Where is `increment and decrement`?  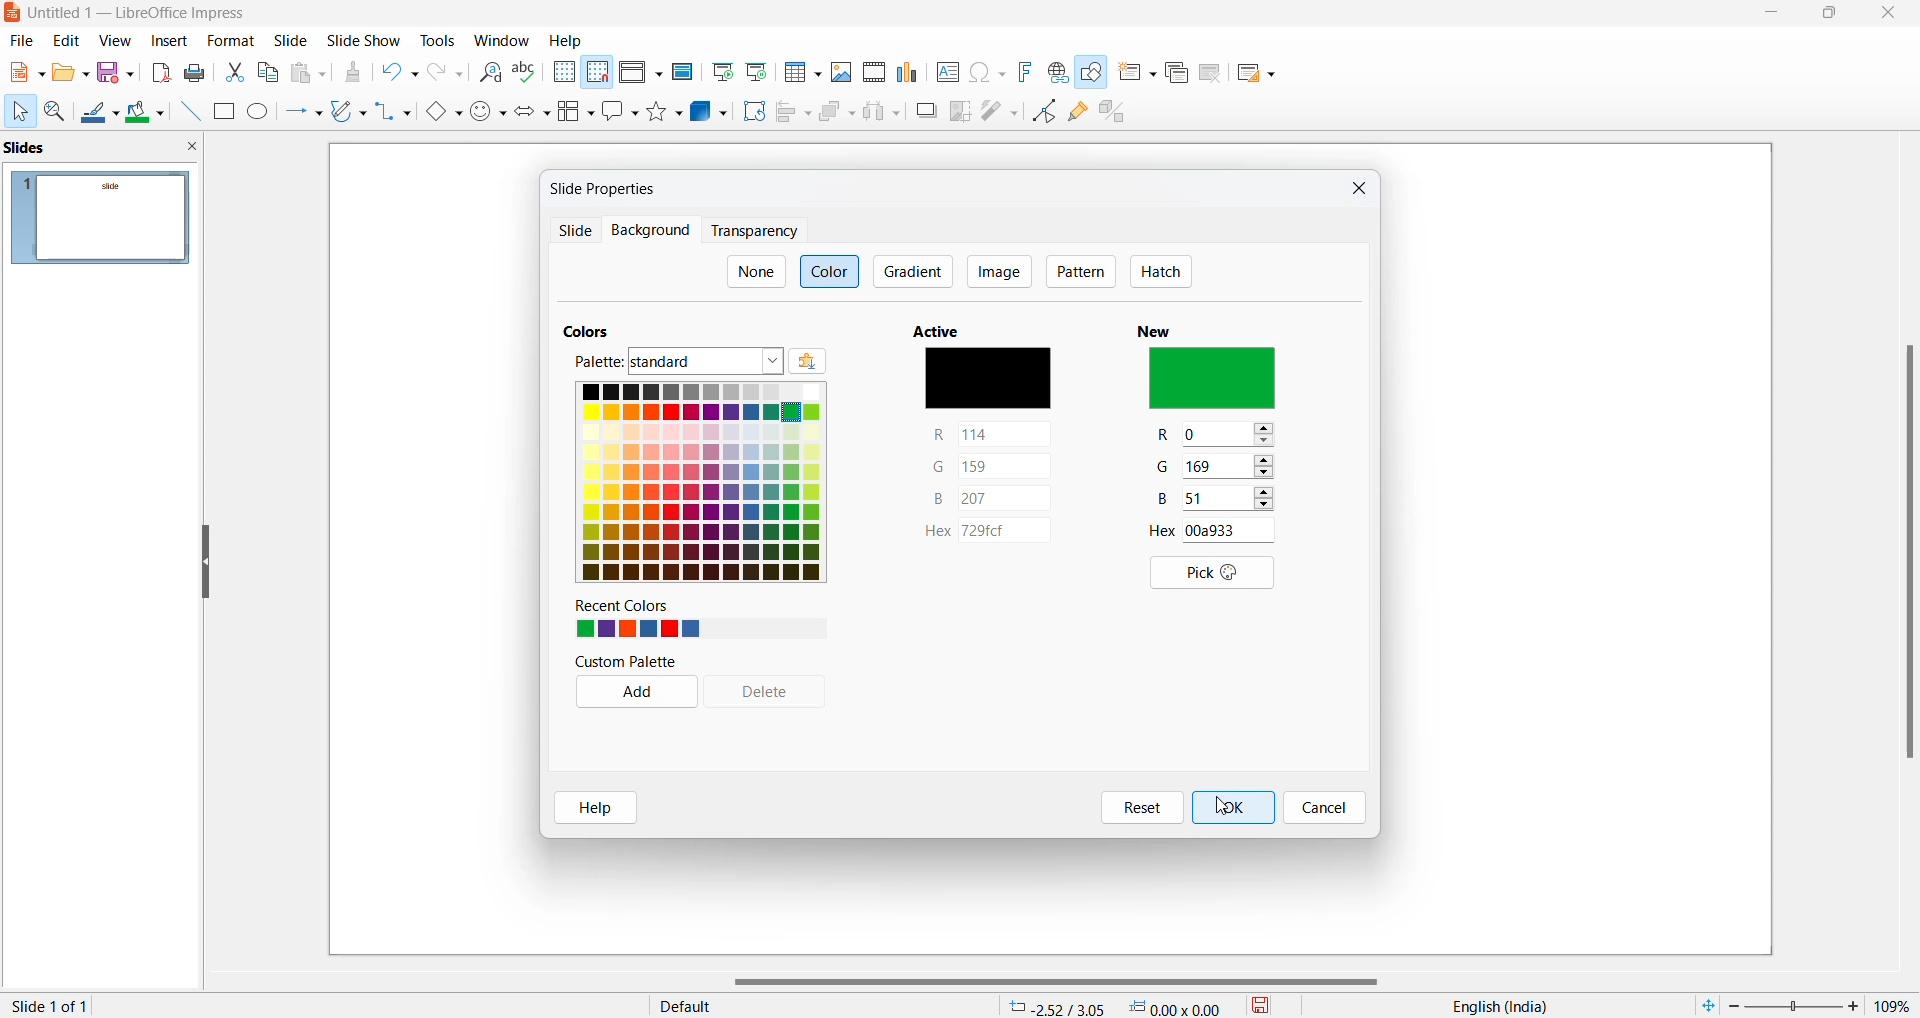
increment and decrement is located at coordinates (1265, 468).